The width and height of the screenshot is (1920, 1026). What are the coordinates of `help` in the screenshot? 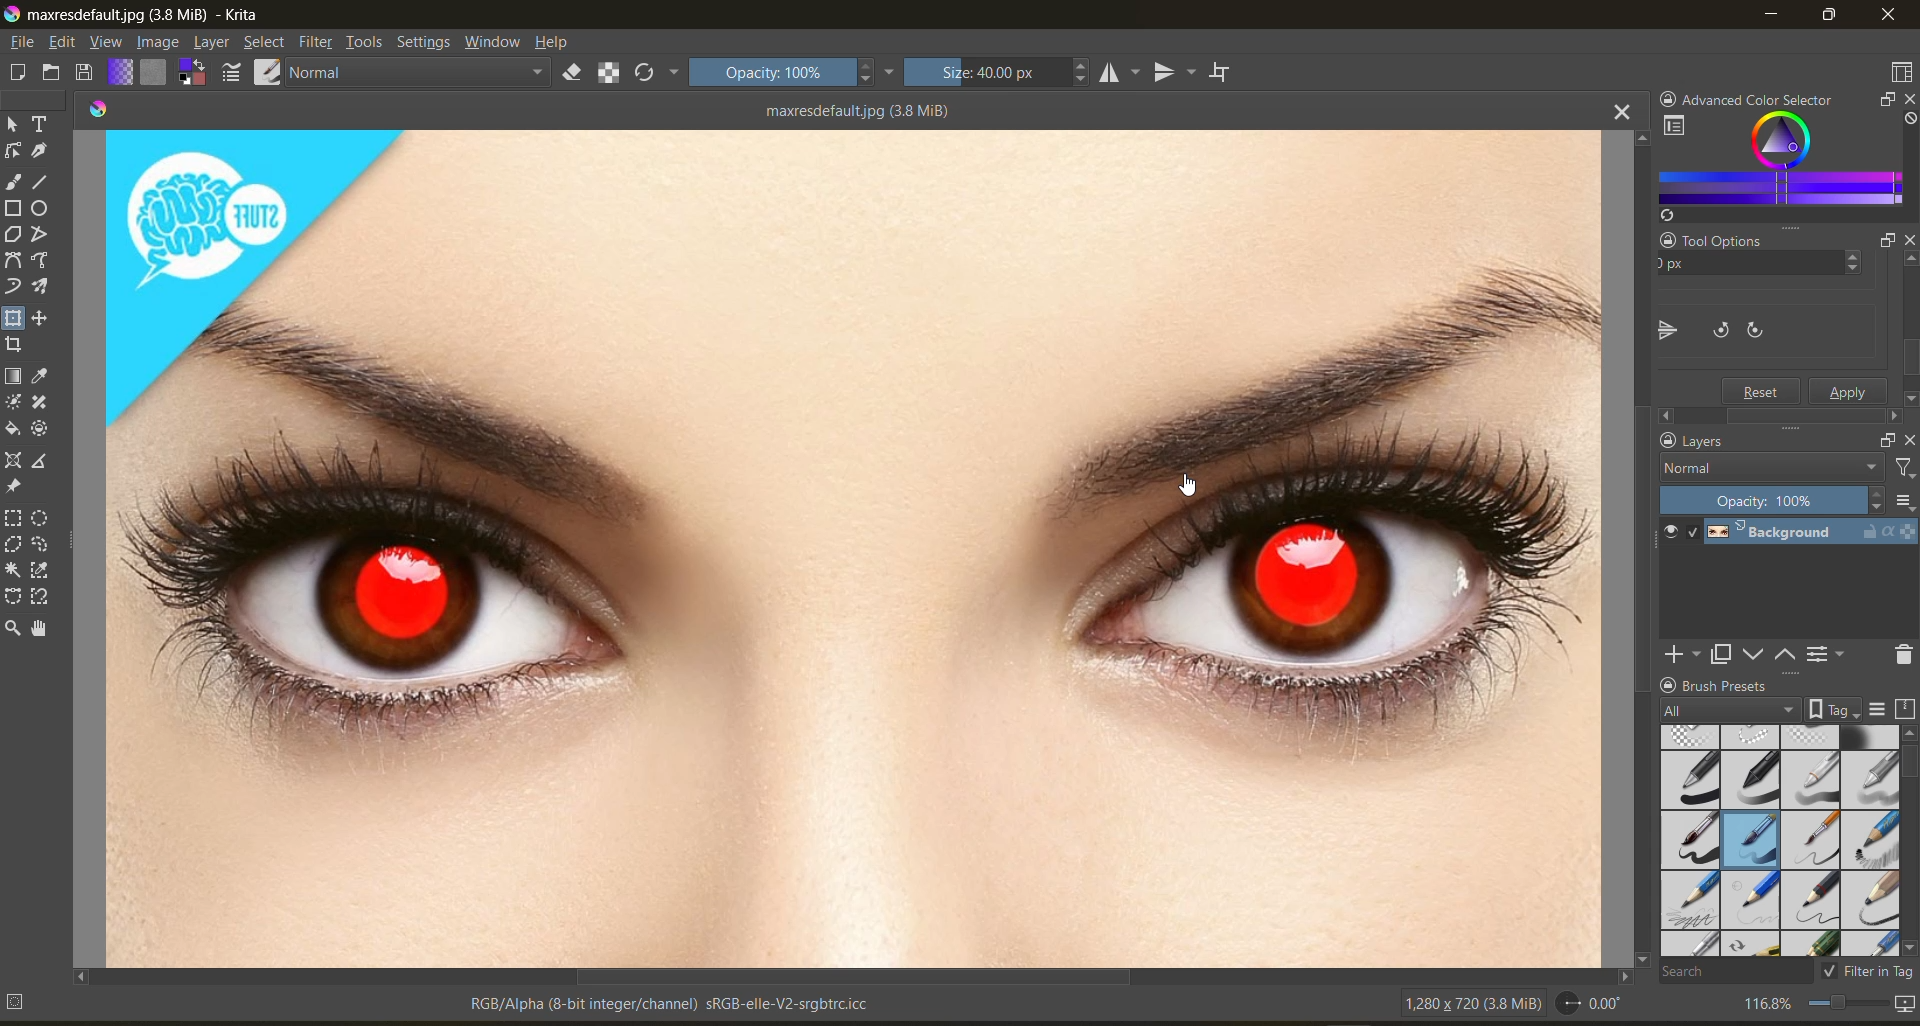 It's located at (557, 43).